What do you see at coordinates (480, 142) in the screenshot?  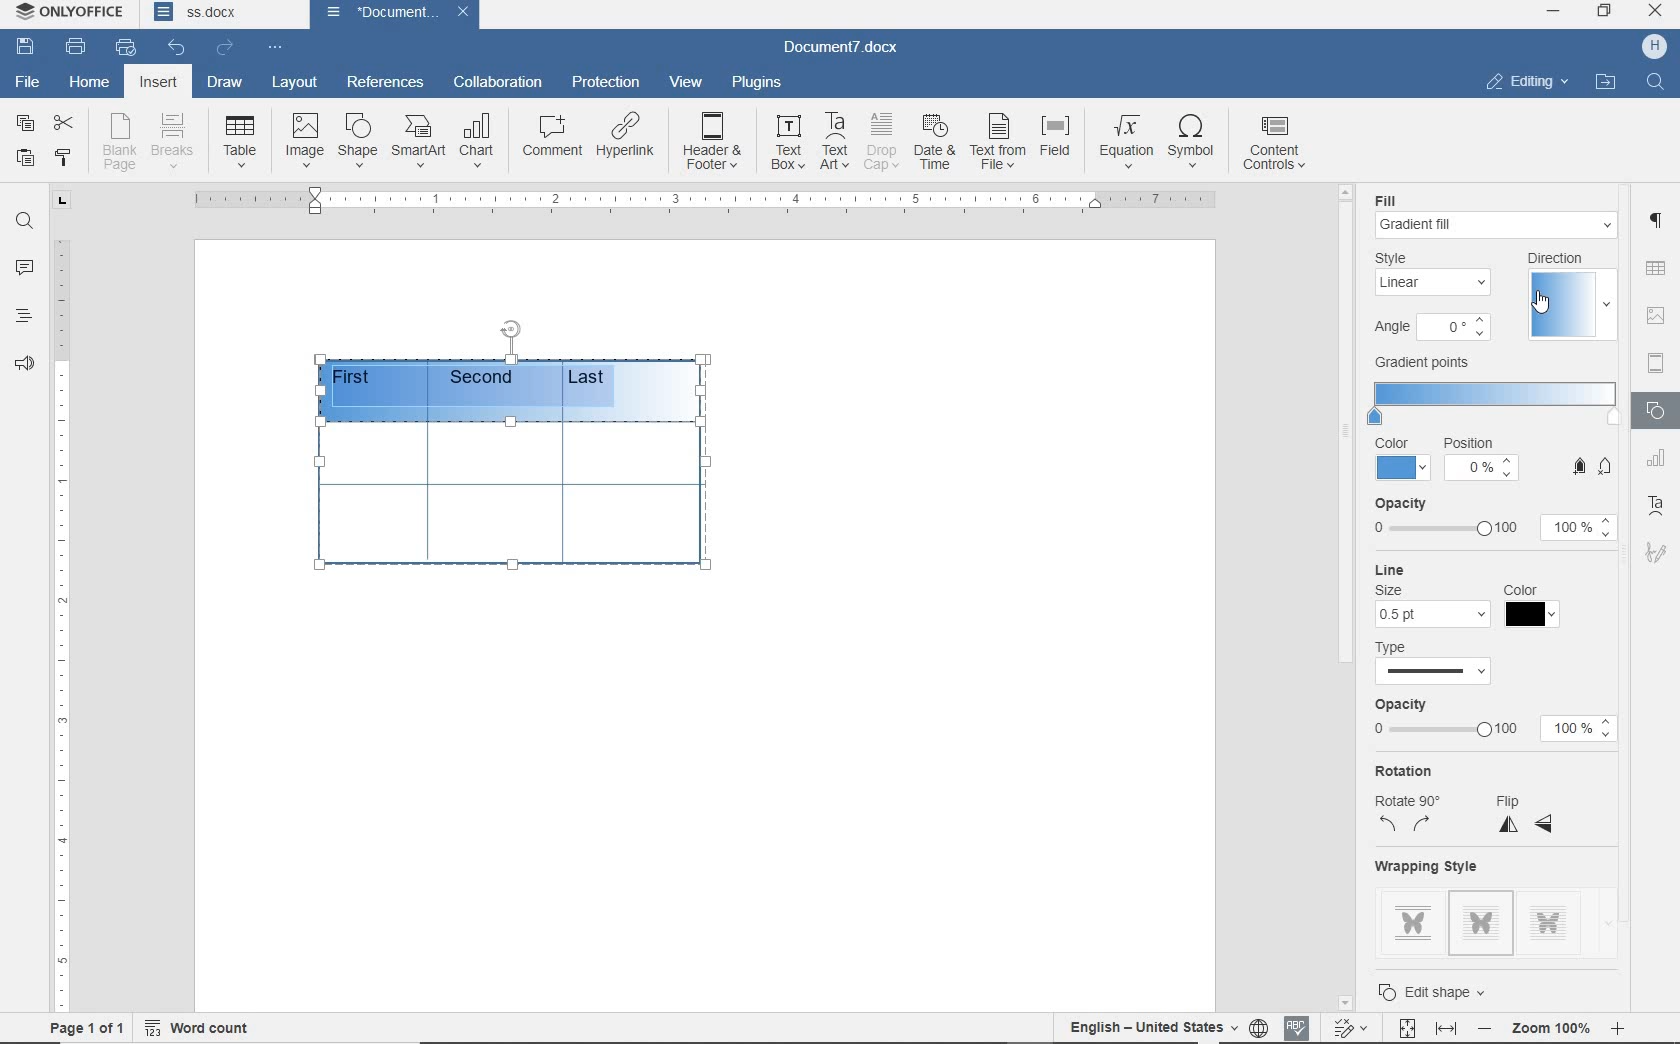 I see `chart` at bounding box center [480, 142].